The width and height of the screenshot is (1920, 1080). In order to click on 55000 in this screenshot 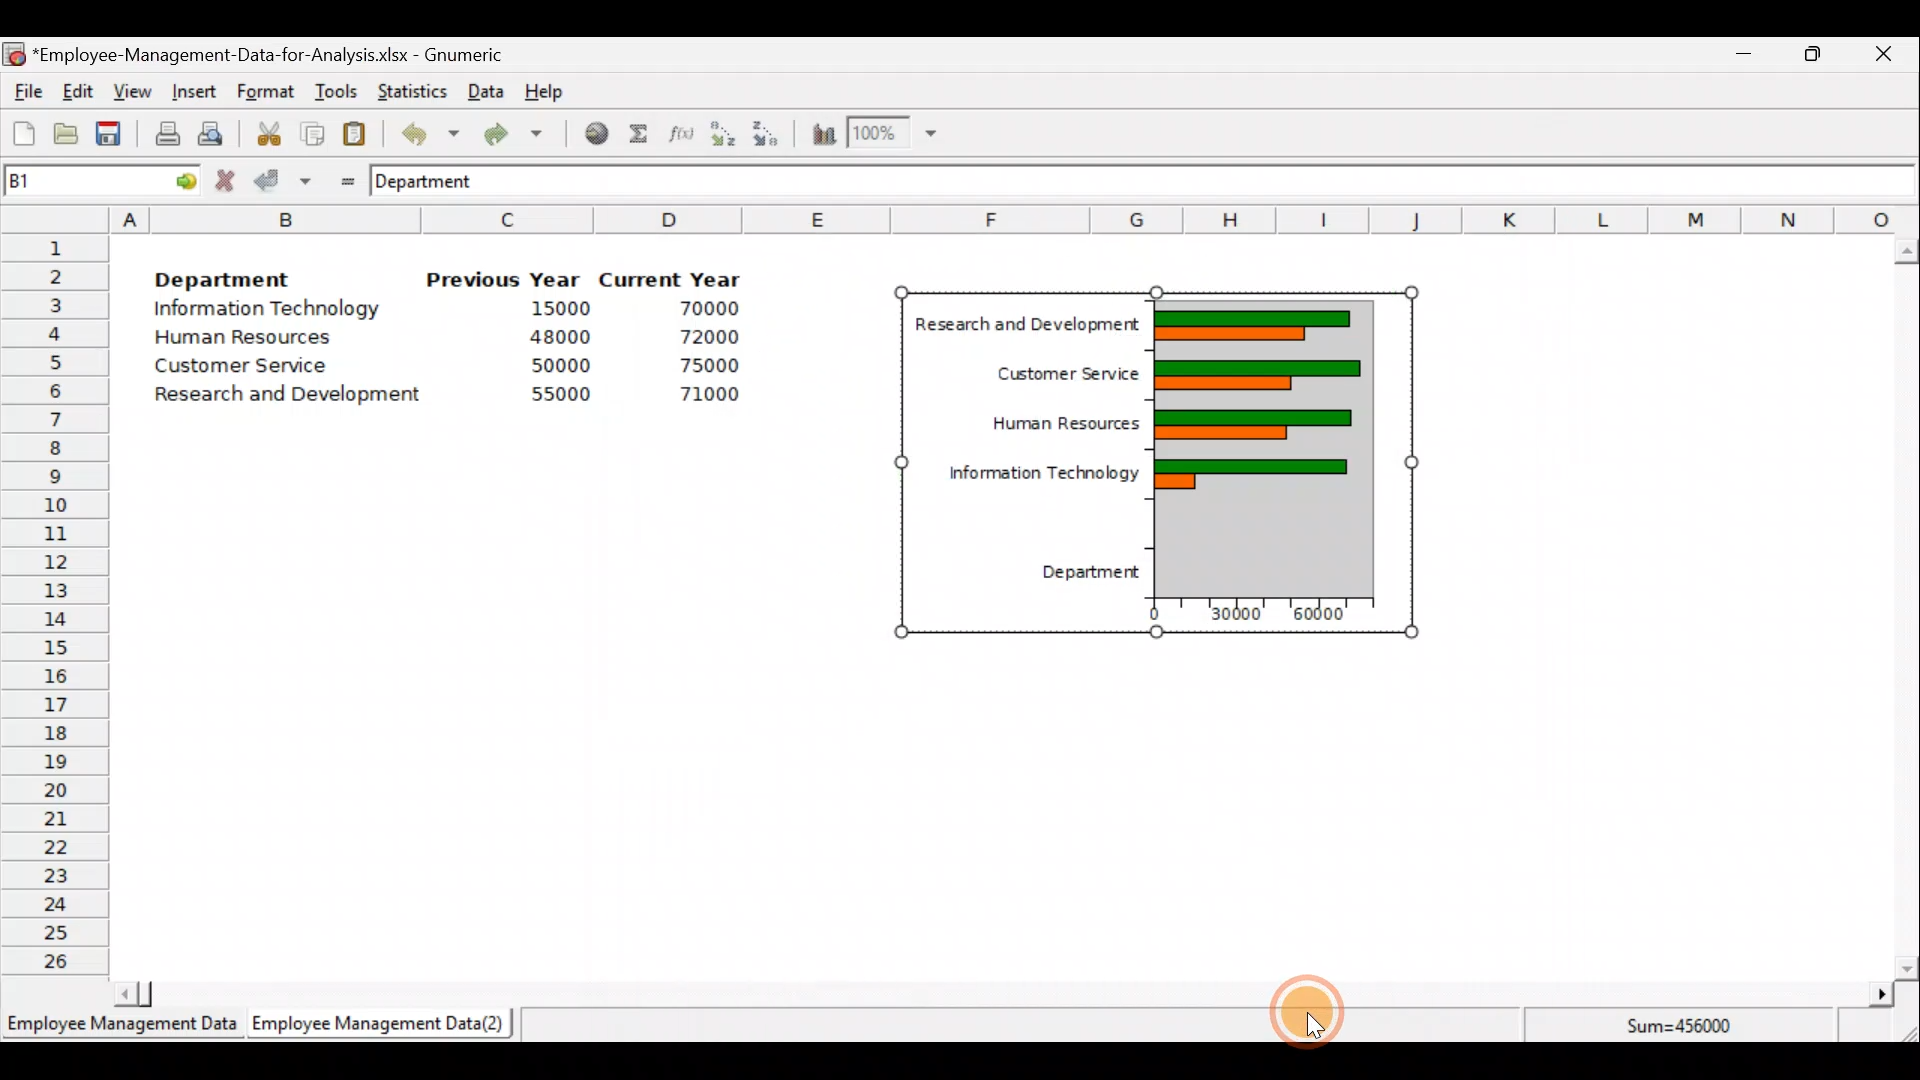, I will do `click(562, 394)`.